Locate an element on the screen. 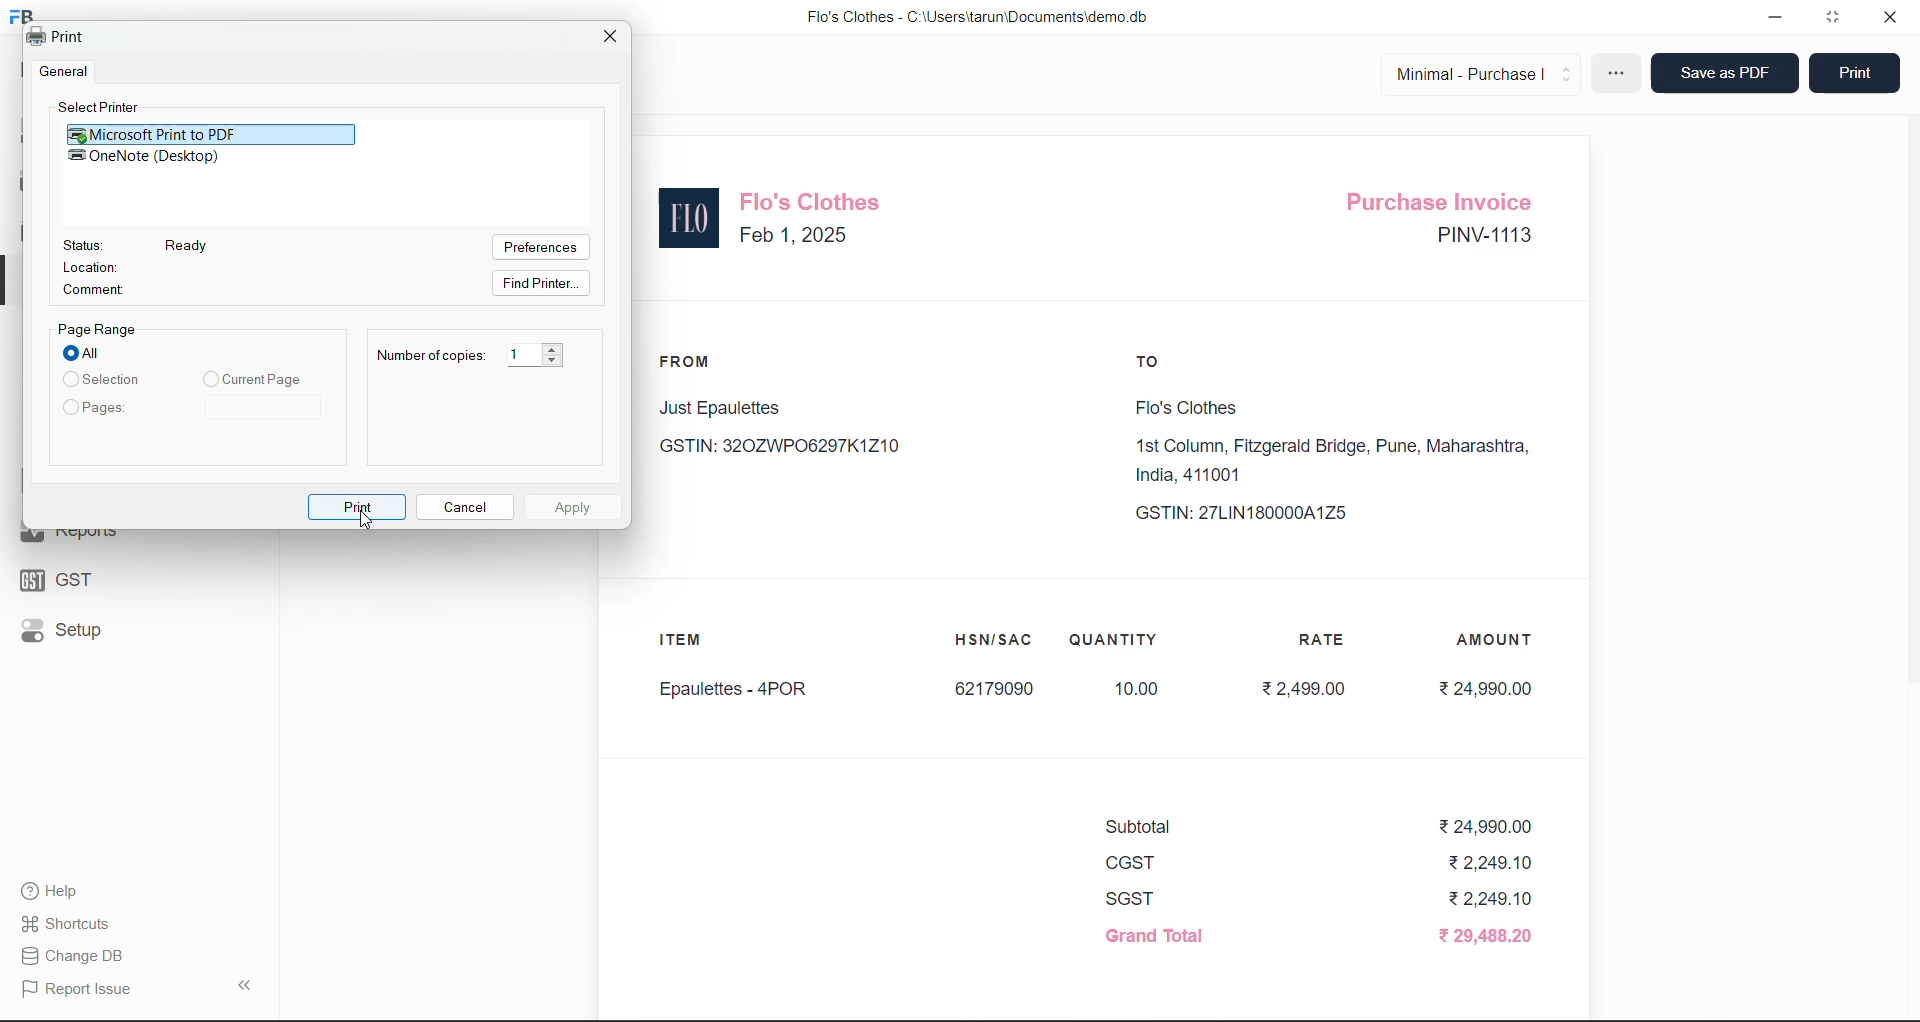  10.00 is located at coordinates (1139, 688).